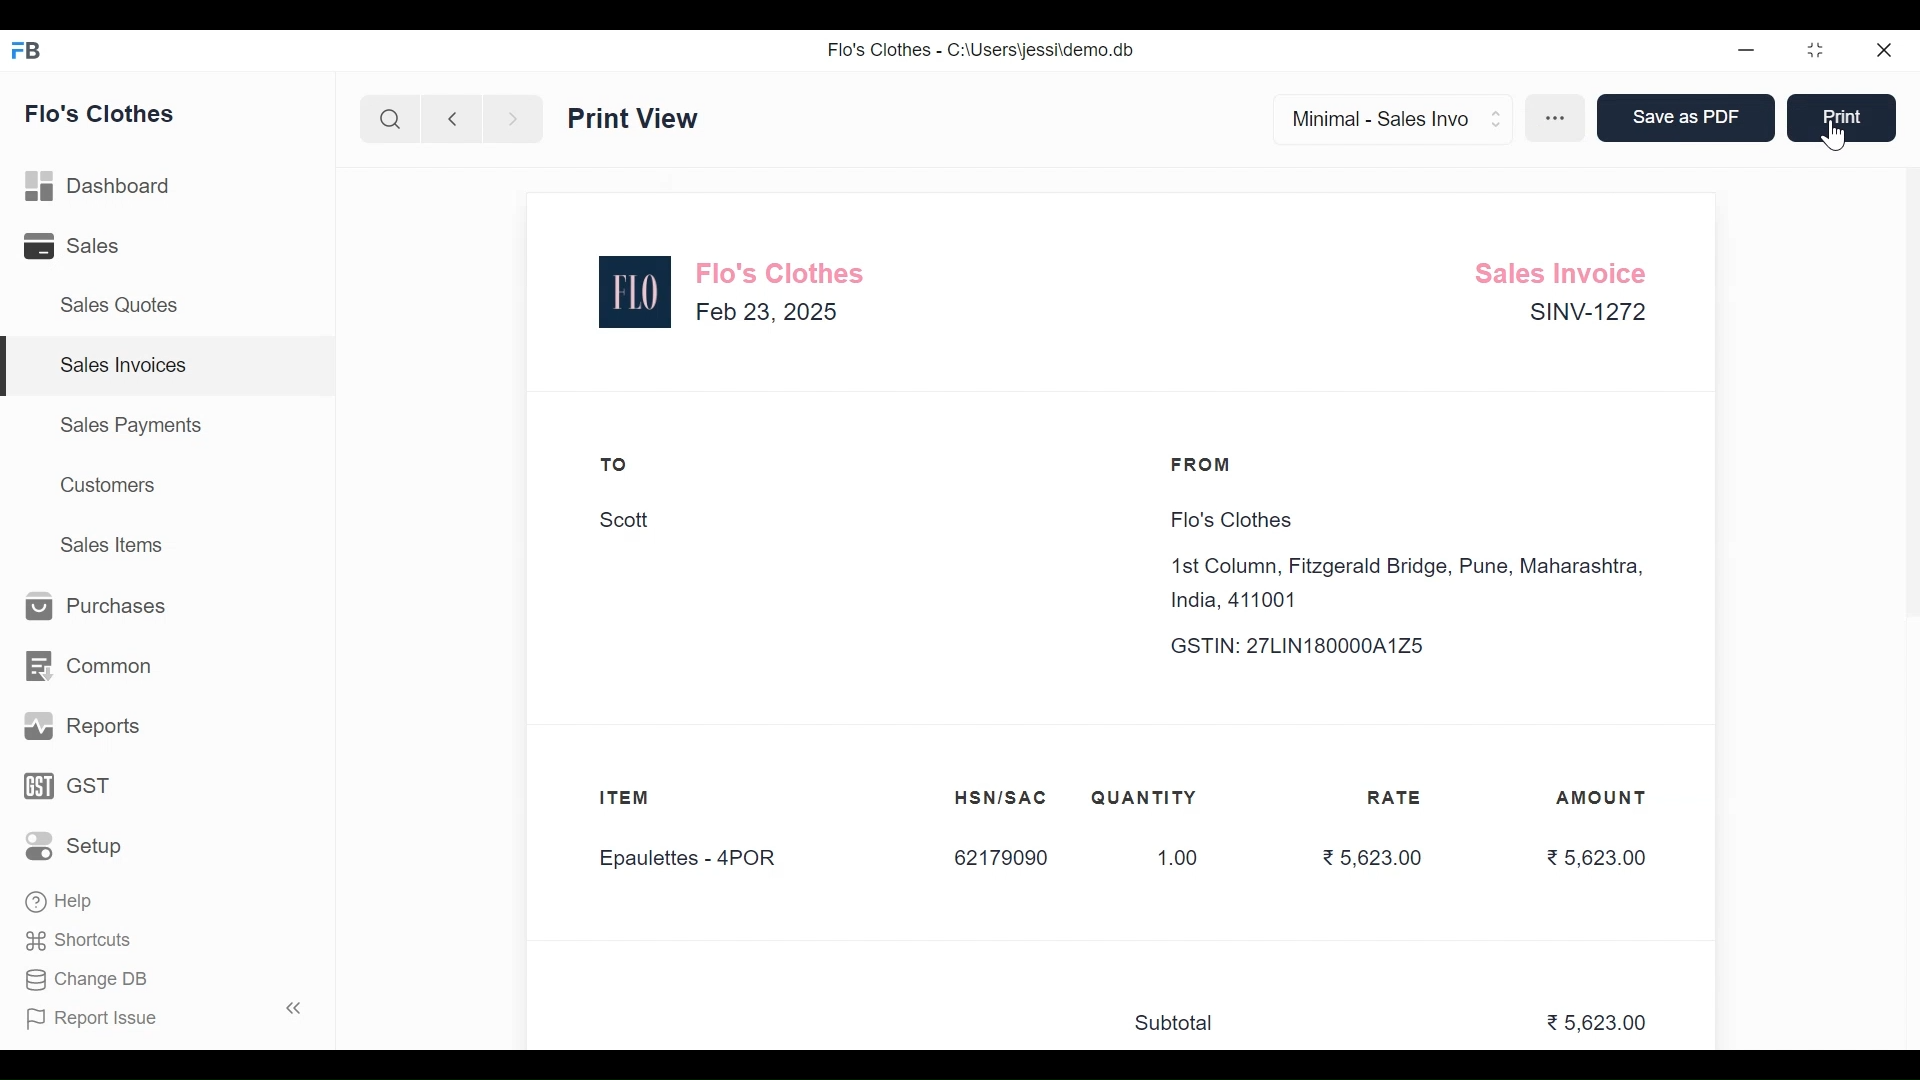  What do you see at coordinates (1558, 120) in the screenshot?
I see `More` at bounding box center [1558, 120].